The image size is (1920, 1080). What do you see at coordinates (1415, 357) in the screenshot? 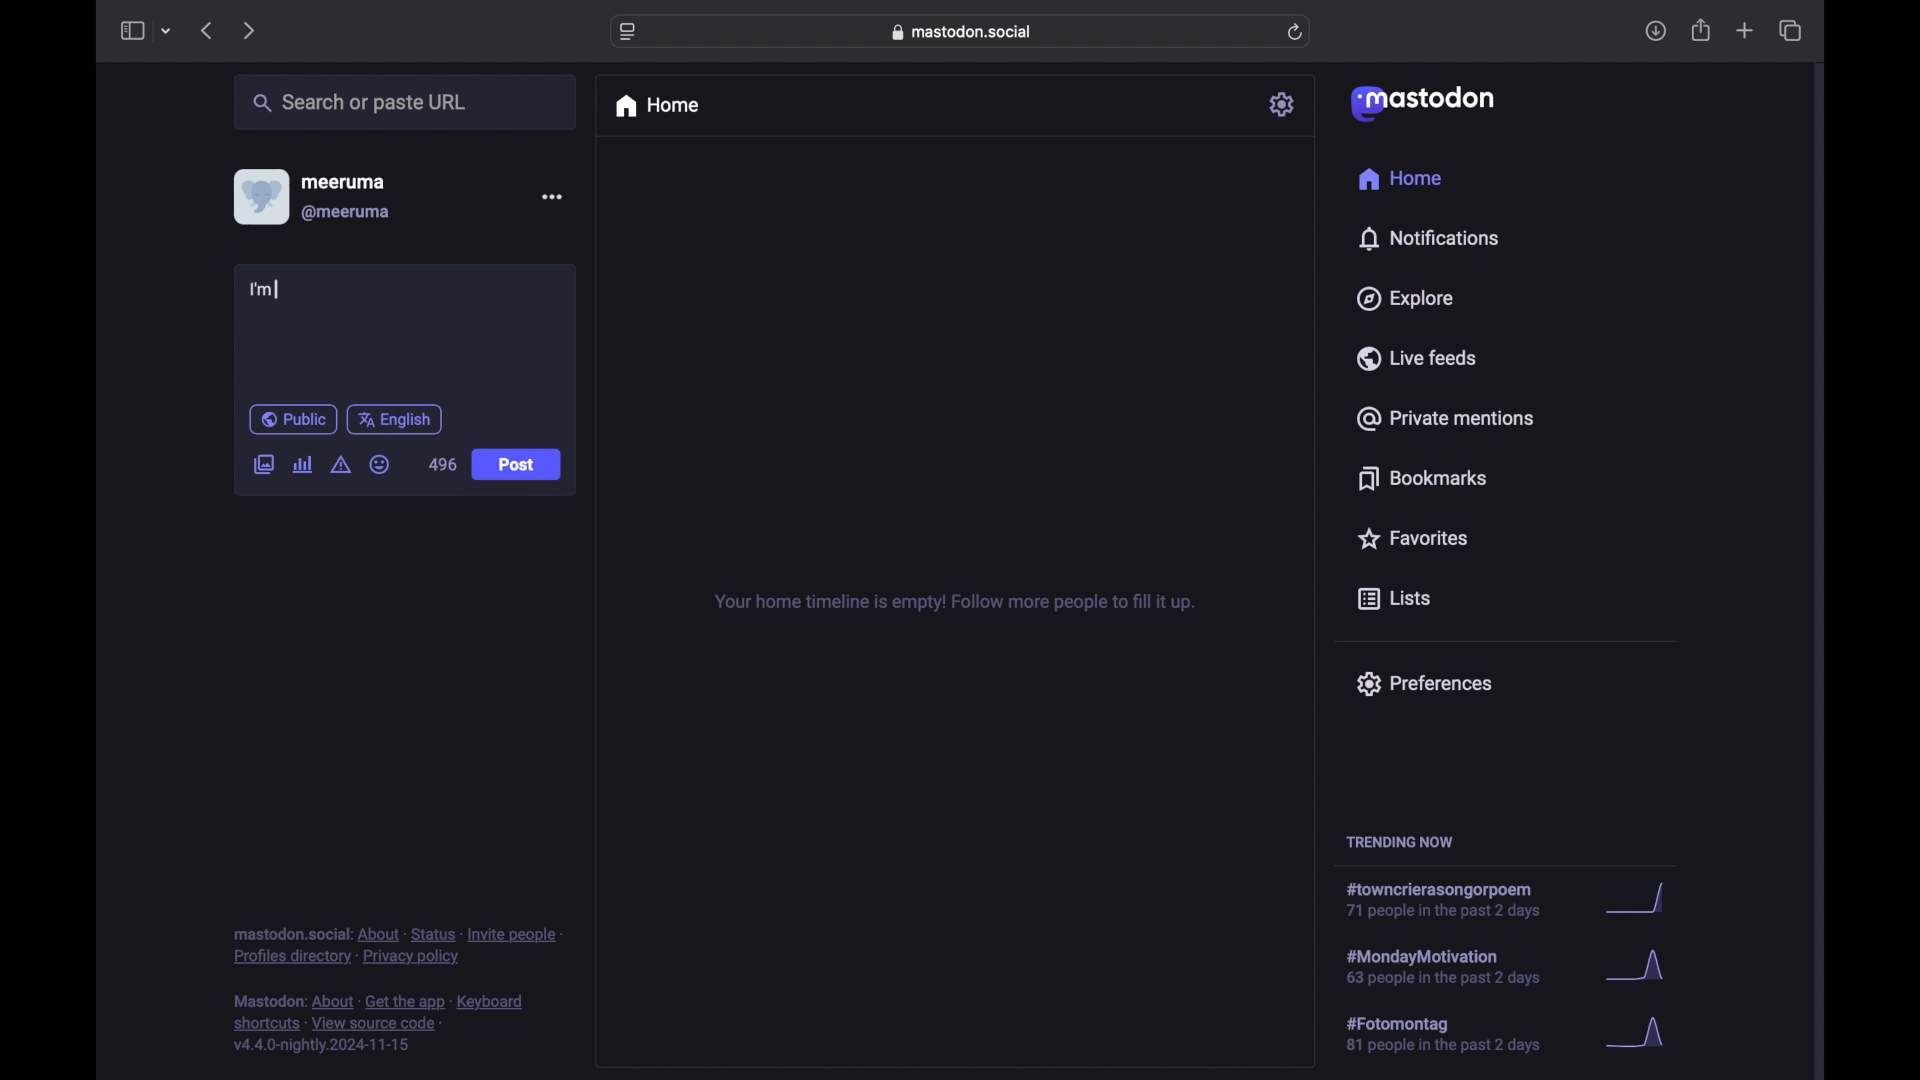
I see `live feeds` at bounding box center [1415, 357].